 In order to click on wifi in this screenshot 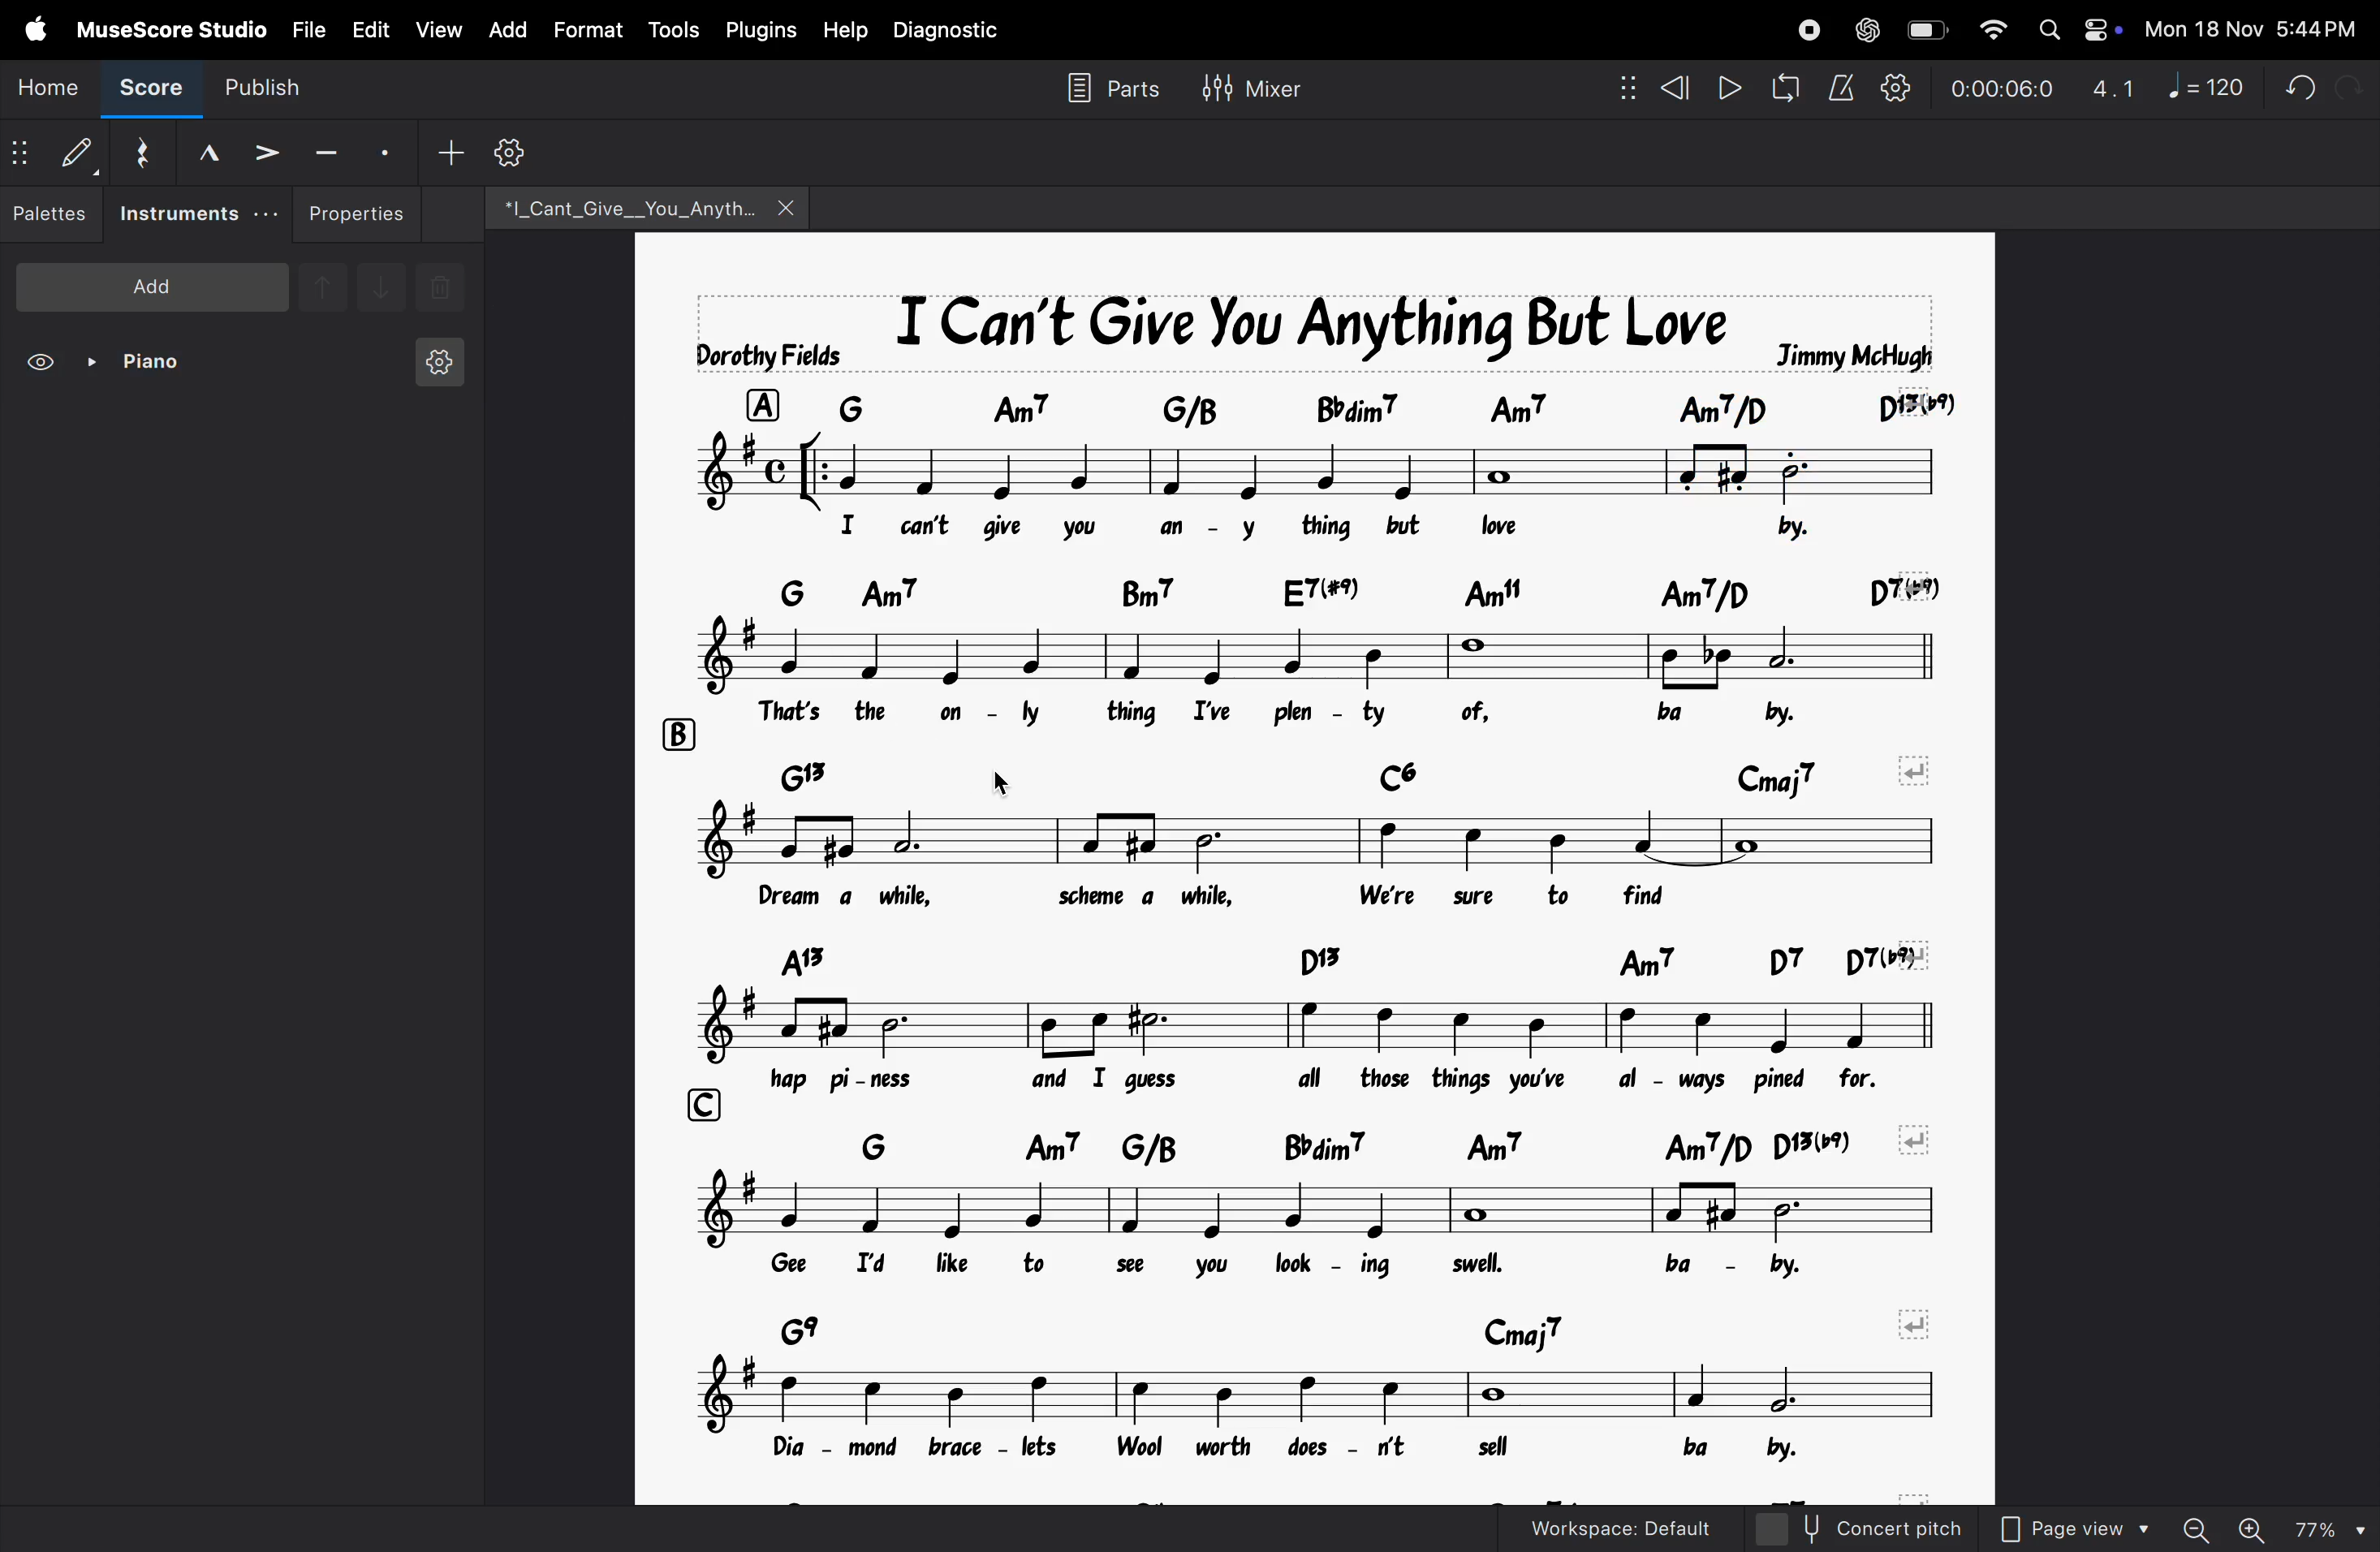, I will do `click(1989, 31)`.